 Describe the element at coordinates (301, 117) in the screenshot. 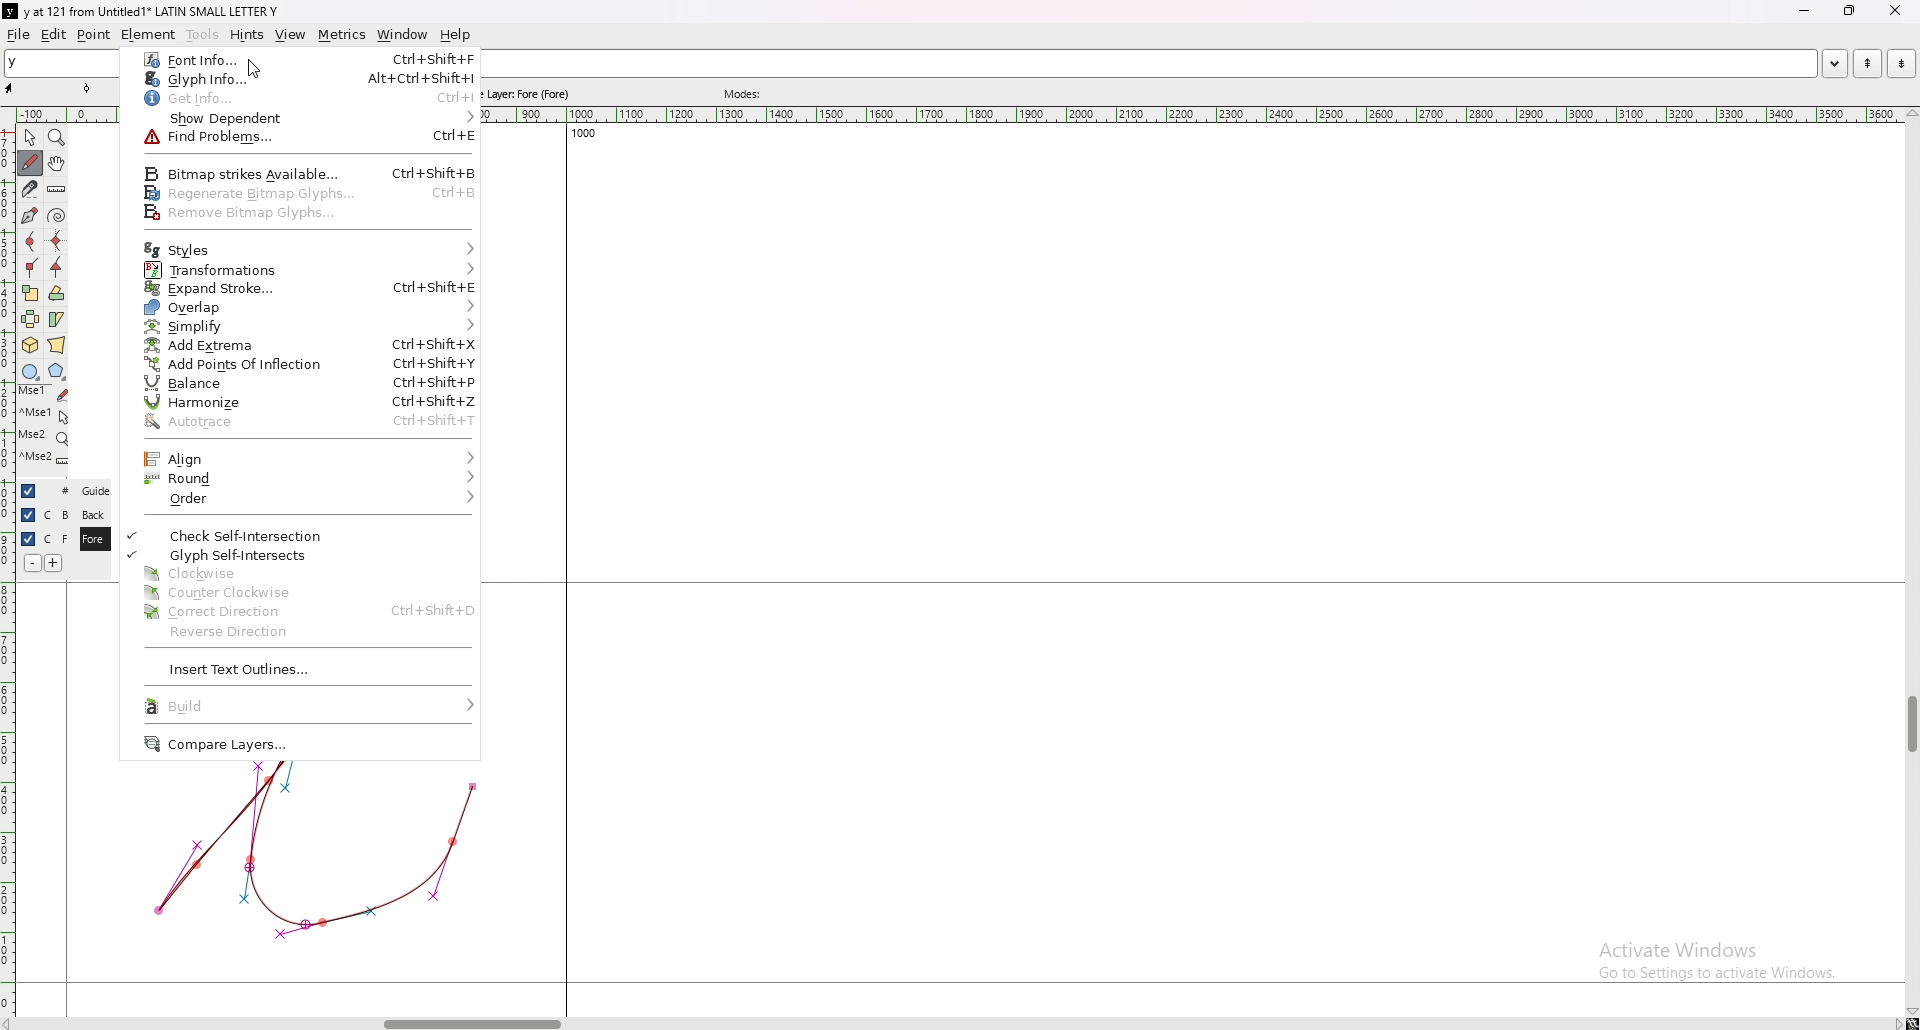

I see `show dependent` at that location.